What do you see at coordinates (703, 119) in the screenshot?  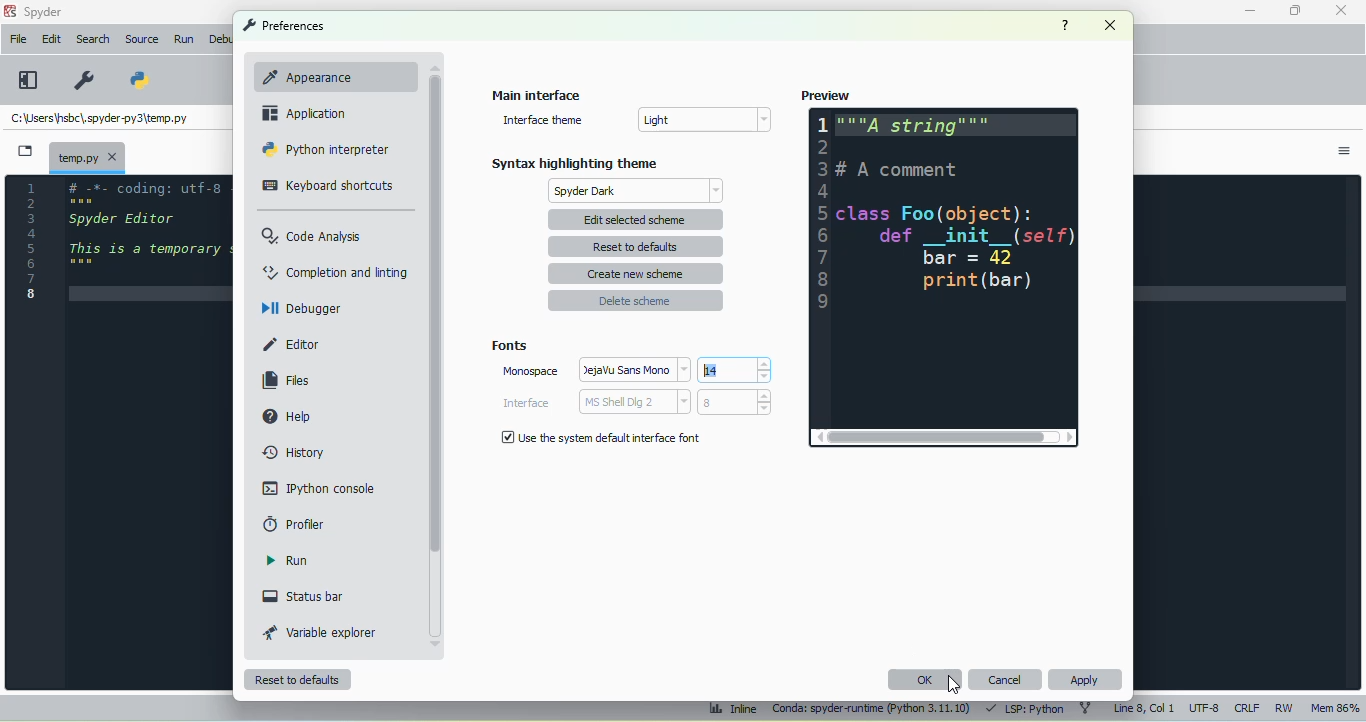 I see `light` at bounding box center [703, 119].